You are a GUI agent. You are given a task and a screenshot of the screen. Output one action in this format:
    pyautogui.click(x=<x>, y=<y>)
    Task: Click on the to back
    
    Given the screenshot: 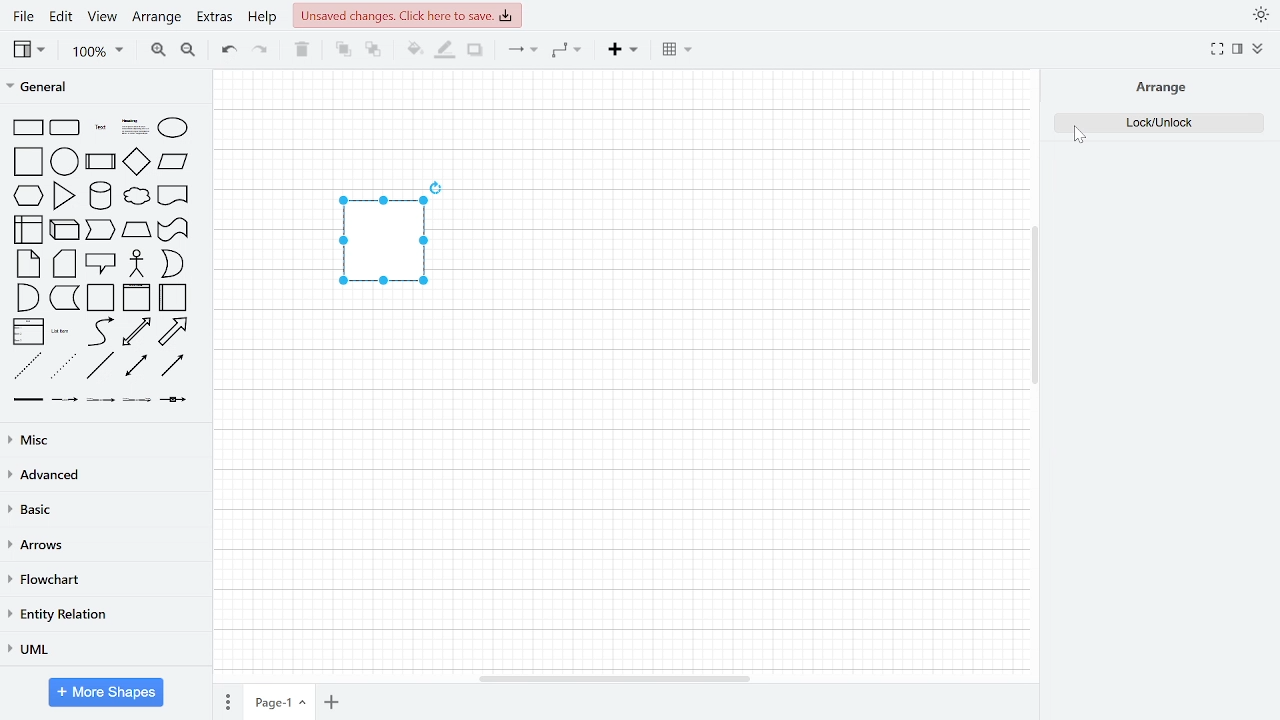 What is the action you would take?
    pyautogui.click(x=373, y=48)
    